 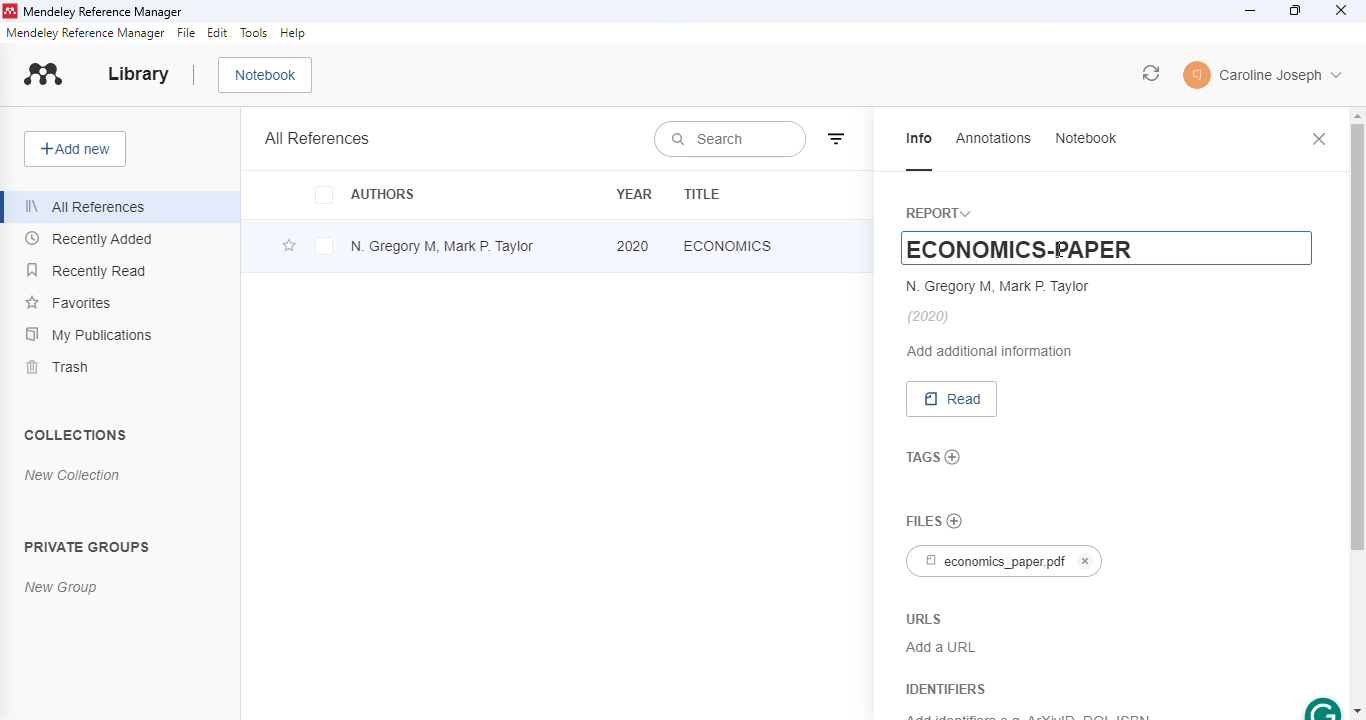 What do you see at coordinates (837, 138) in the screenshot?
I see `filter by` at bounding box center [837, 138].